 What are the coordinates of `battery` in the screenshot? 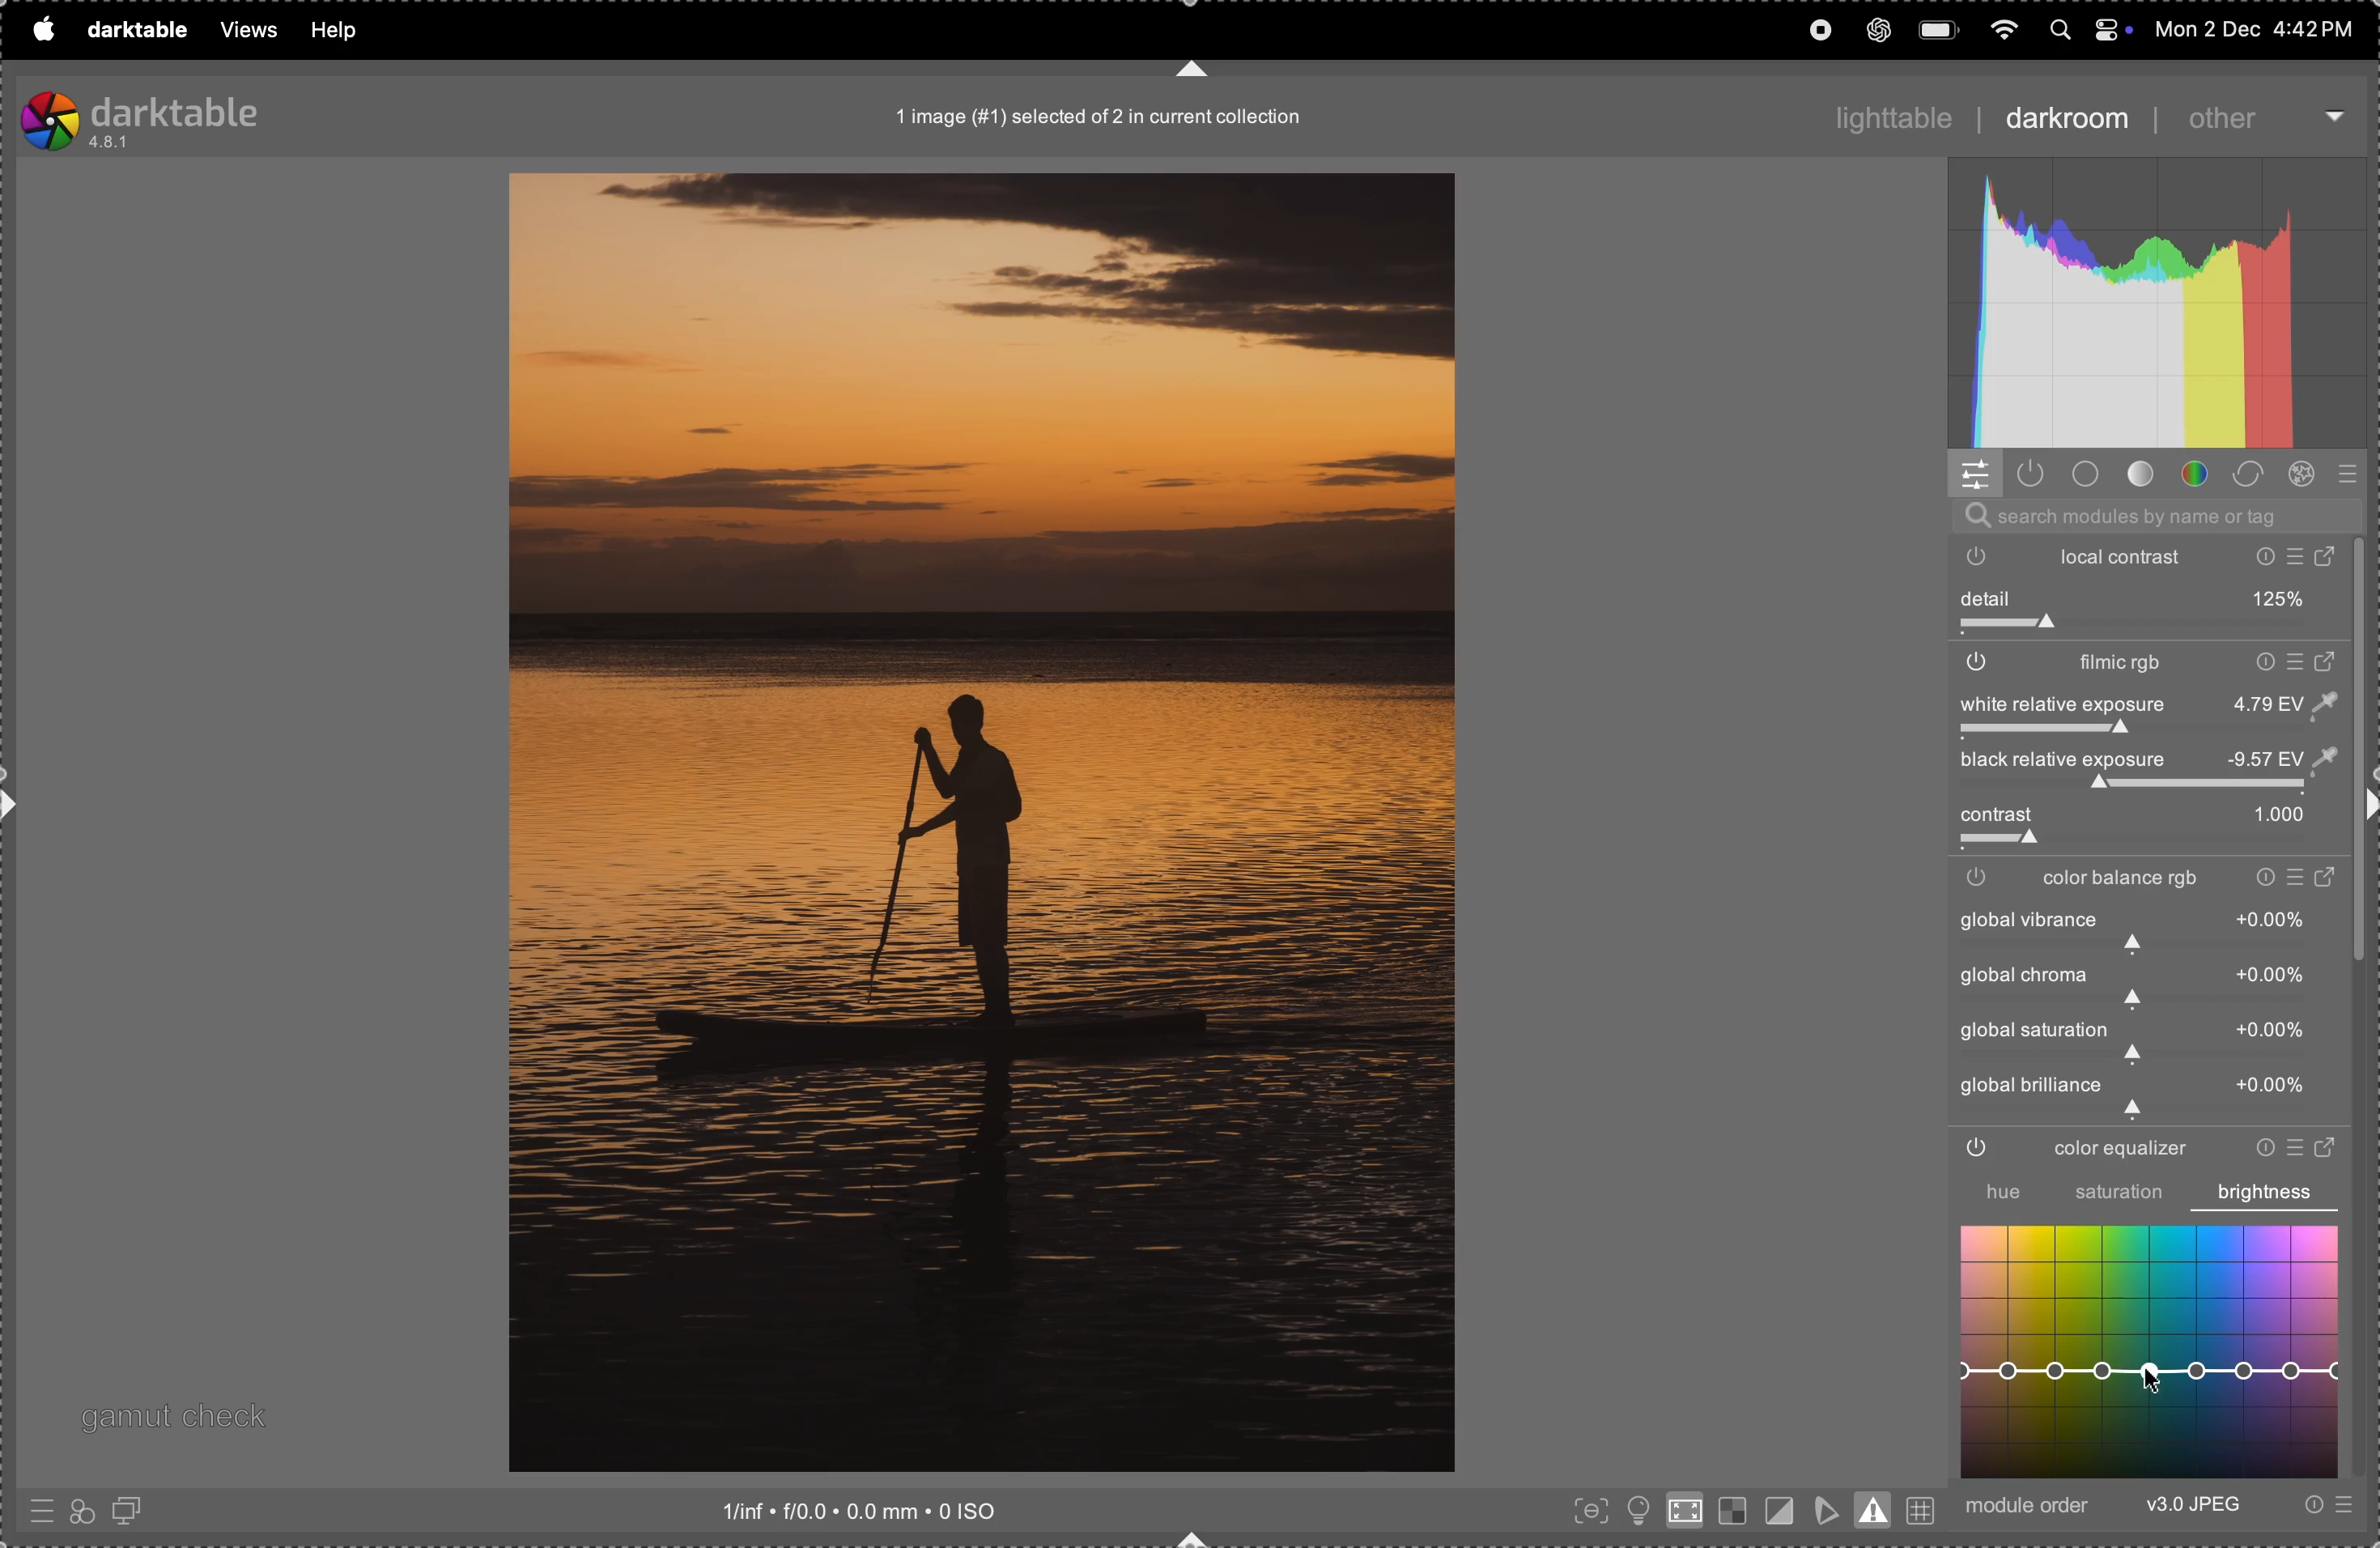 It's located at (1940, 27).